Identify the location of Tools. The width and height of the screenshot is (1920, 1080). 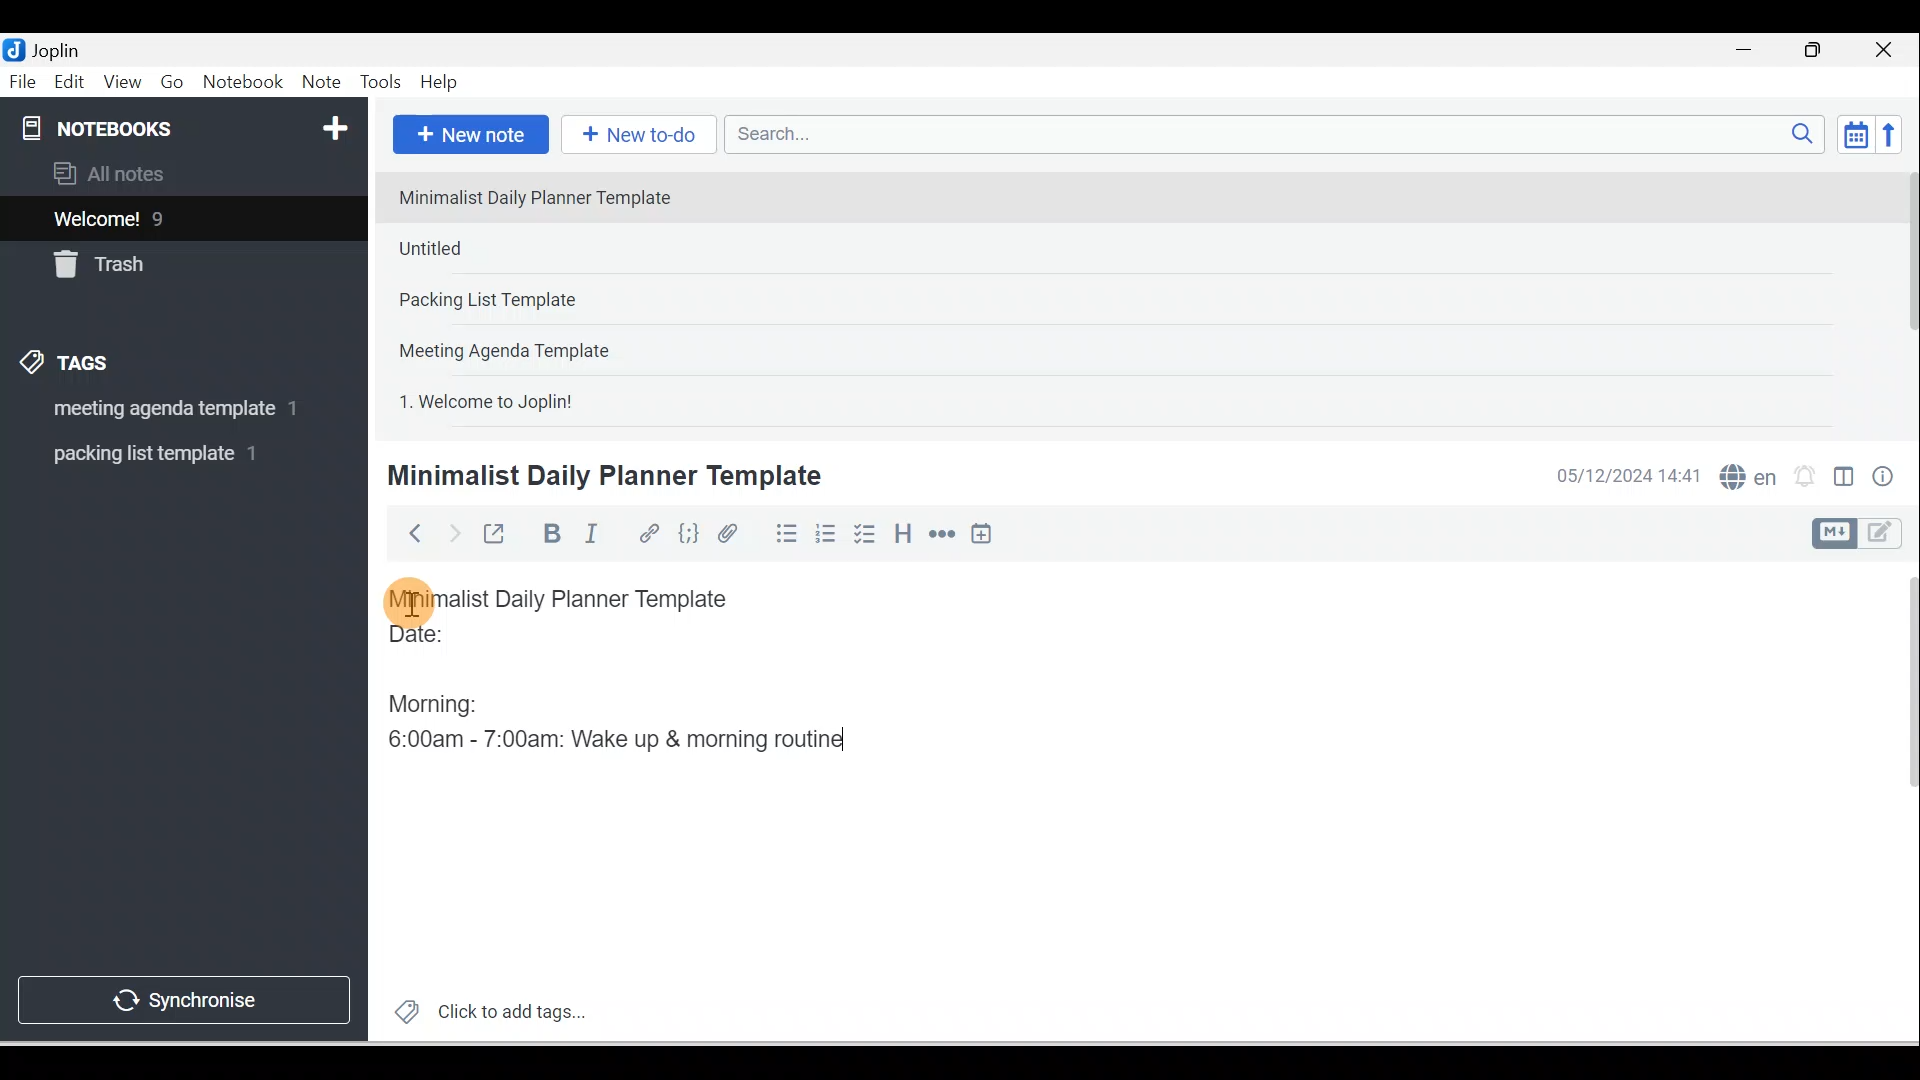
(380, 82).